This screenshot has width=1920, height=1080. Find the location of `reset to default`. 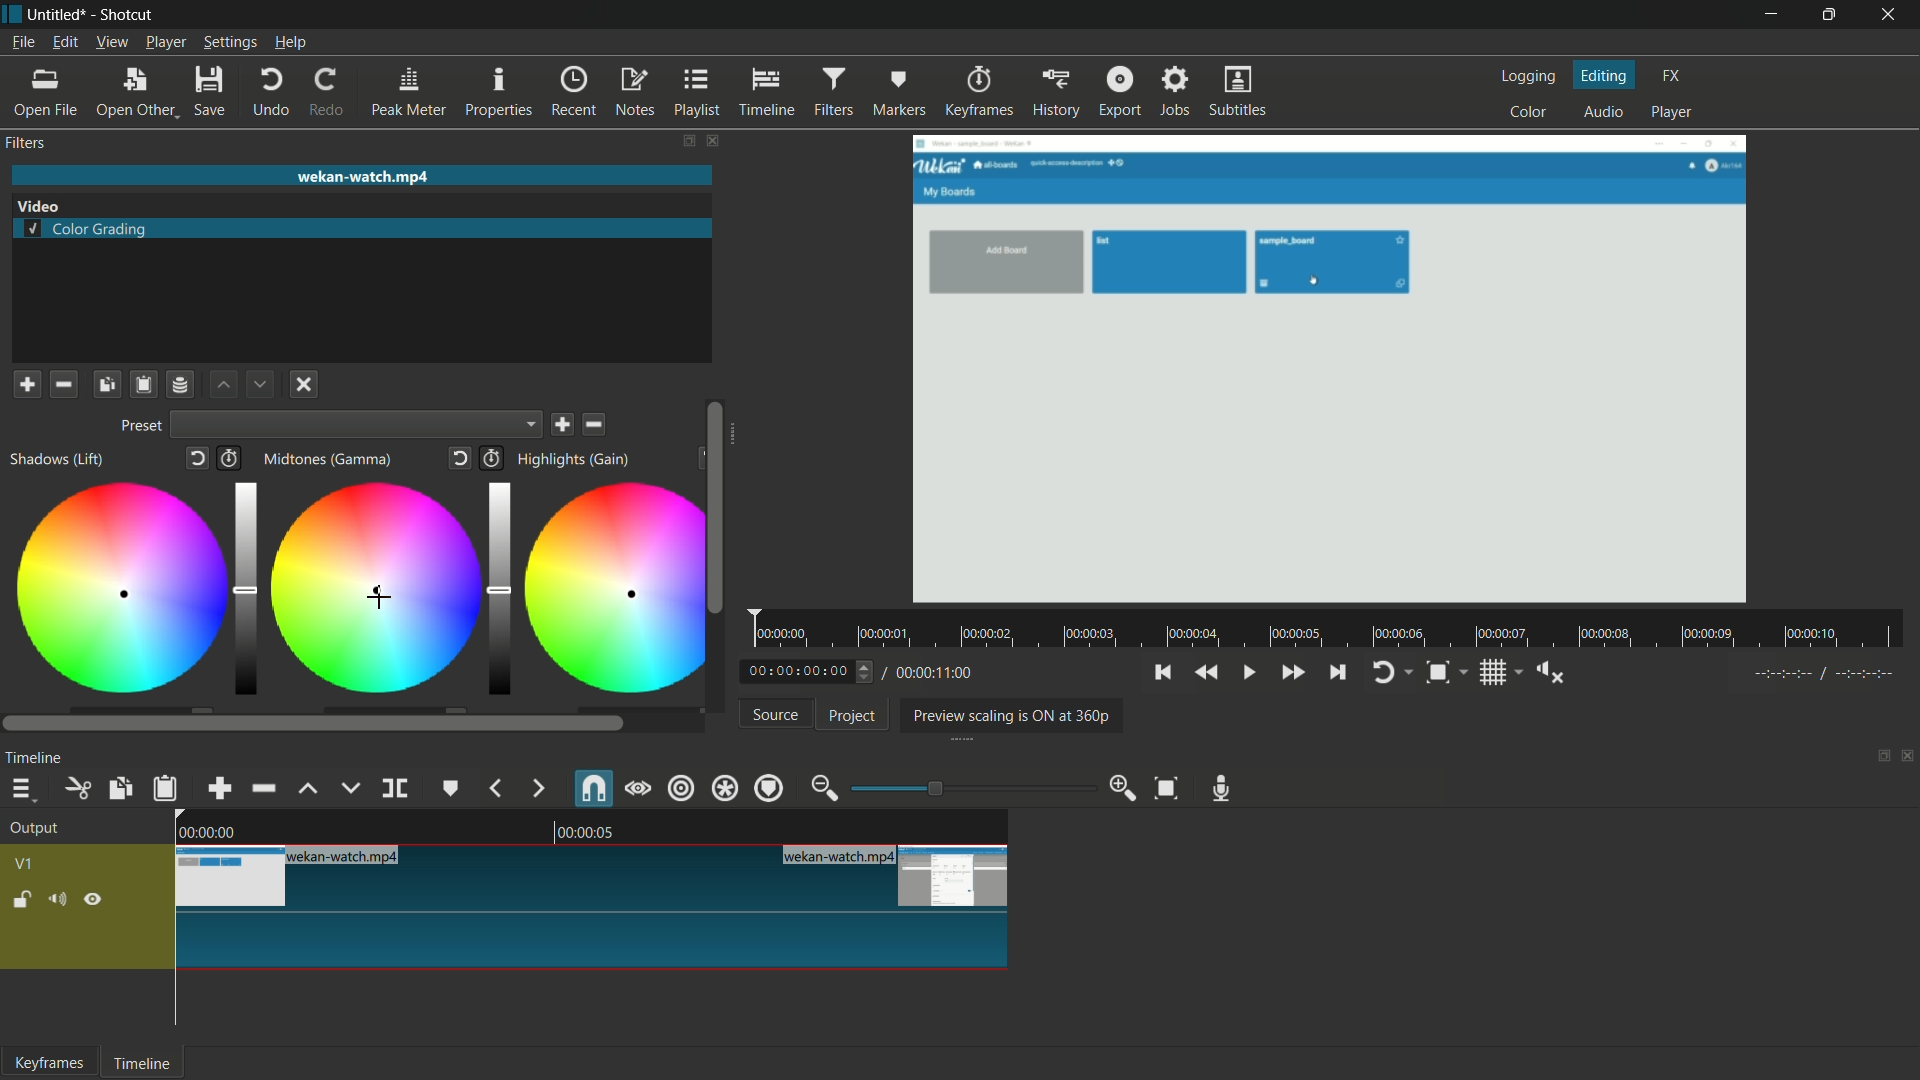

reset to default is located at coordinates (461, 457).